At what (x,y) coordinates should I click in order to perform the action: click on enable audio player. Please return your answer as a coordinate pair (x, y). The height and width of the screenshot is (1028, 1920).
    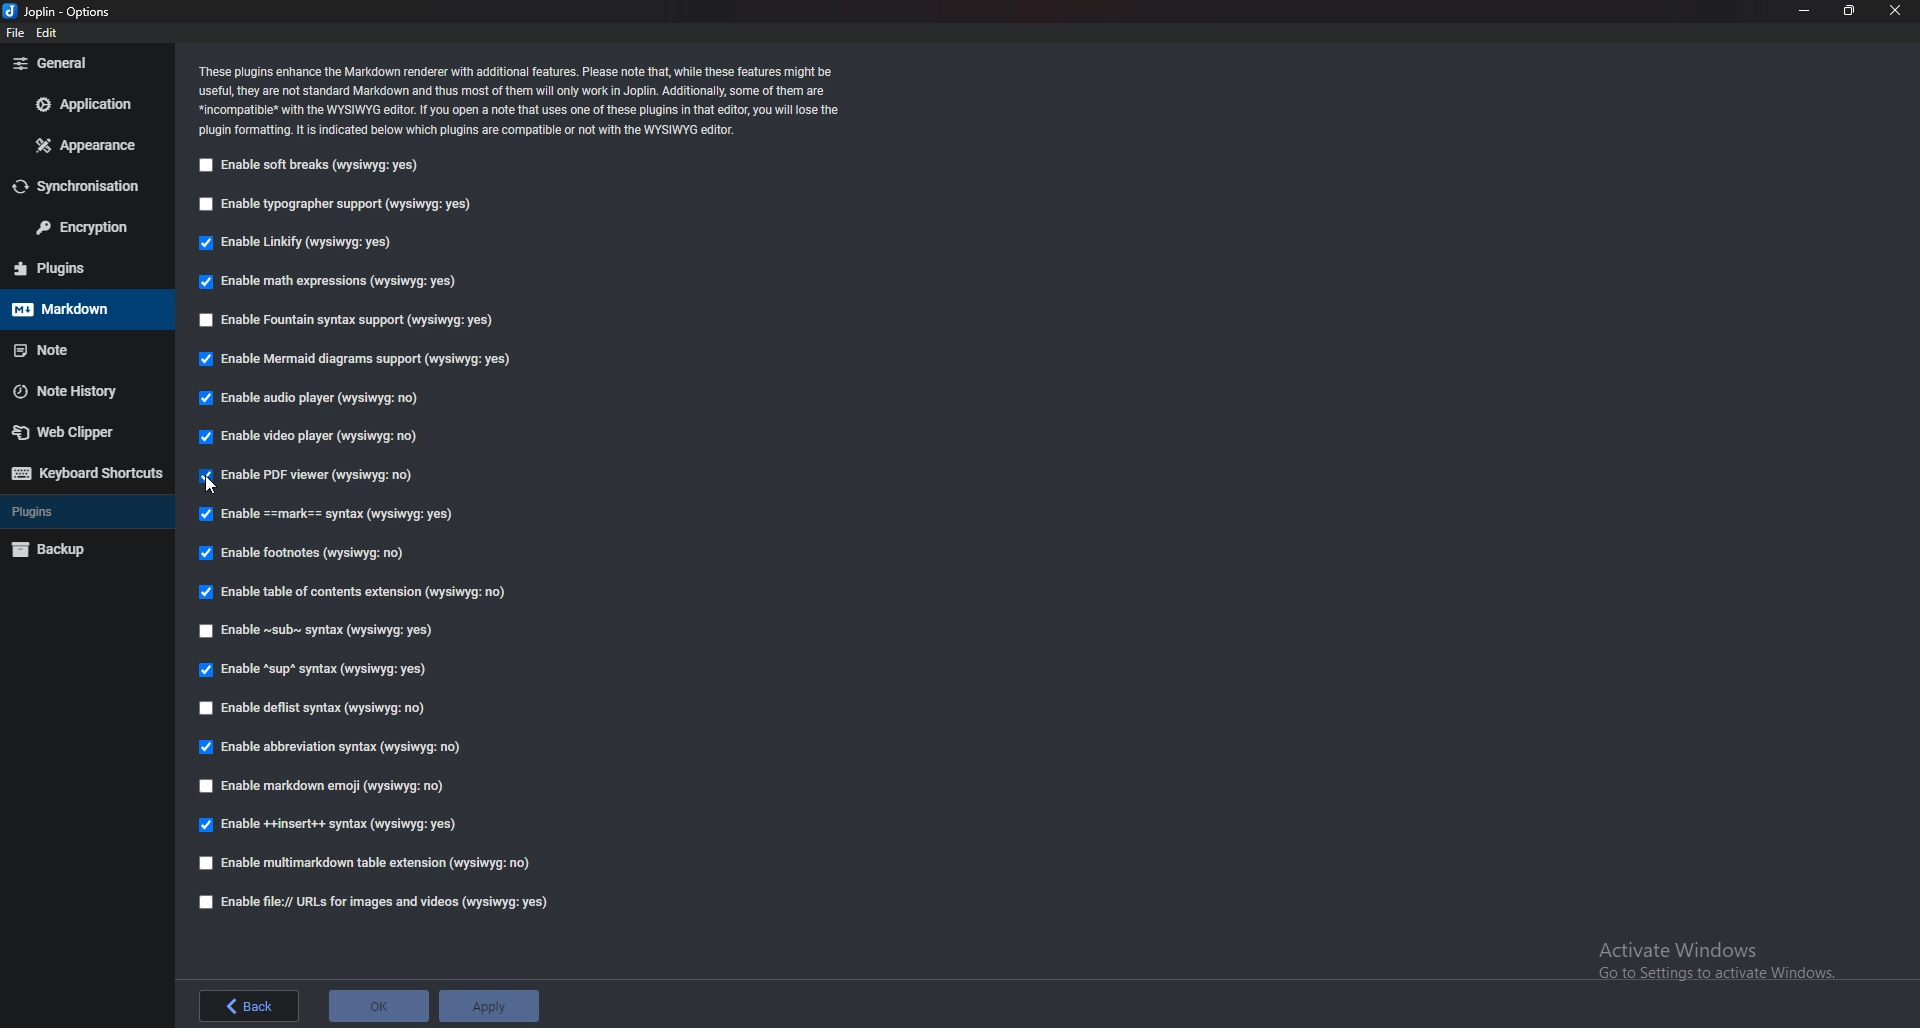
    Looking at the image, I should click on (319, 397).